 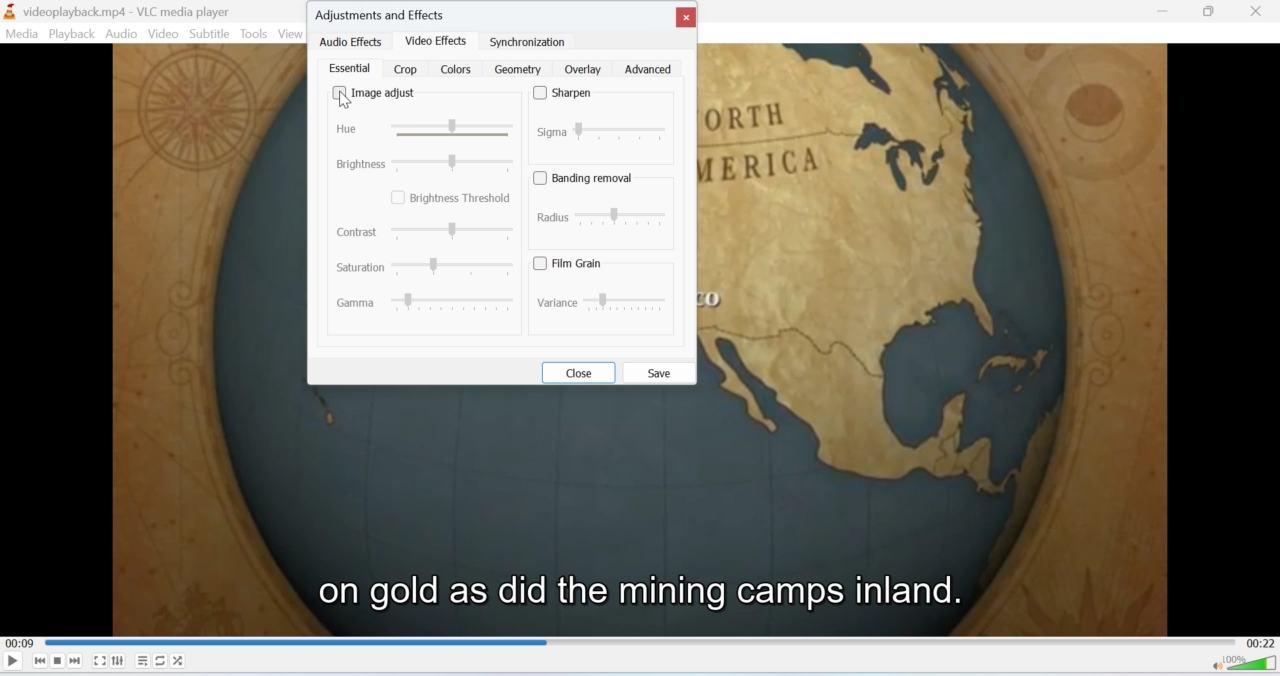 What do you see at coordinates (370, 92) in the screenshot?
I see `image adjust ` at bounding box center [370, 92].